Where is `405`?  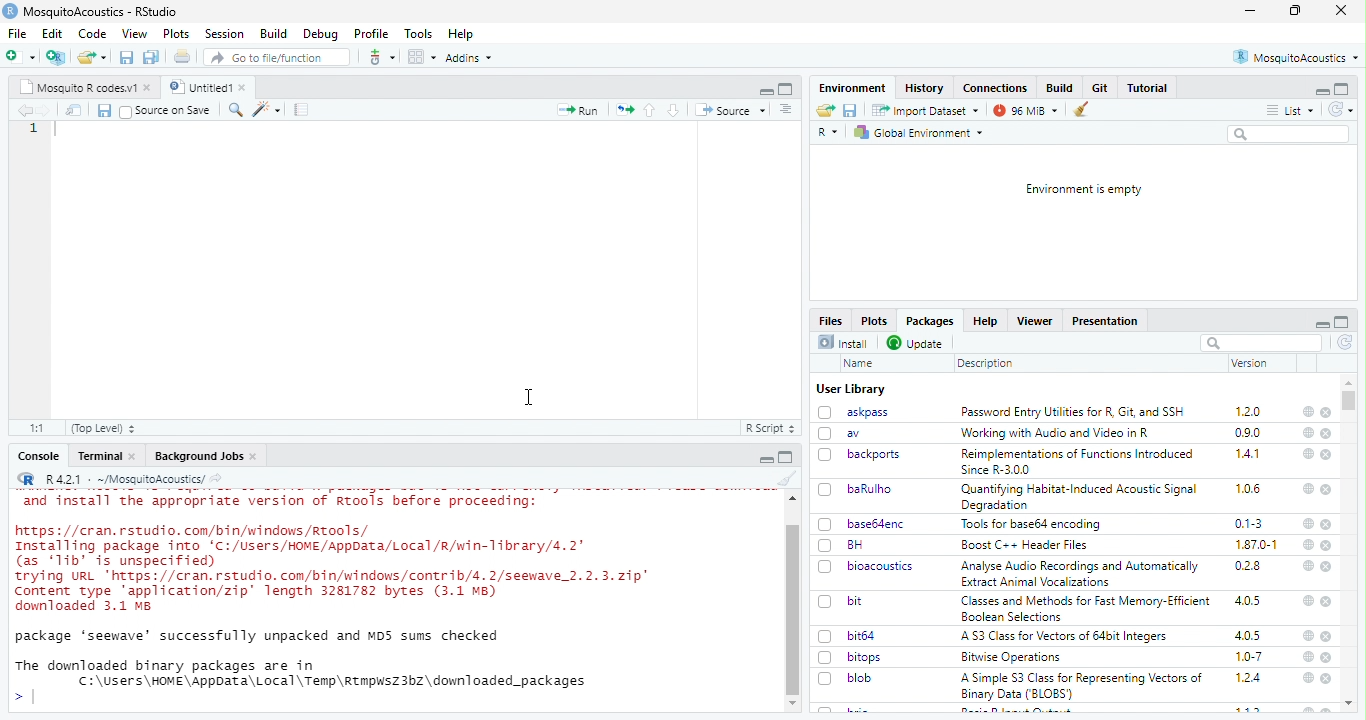
405 is located at coordinates (1249, 636).